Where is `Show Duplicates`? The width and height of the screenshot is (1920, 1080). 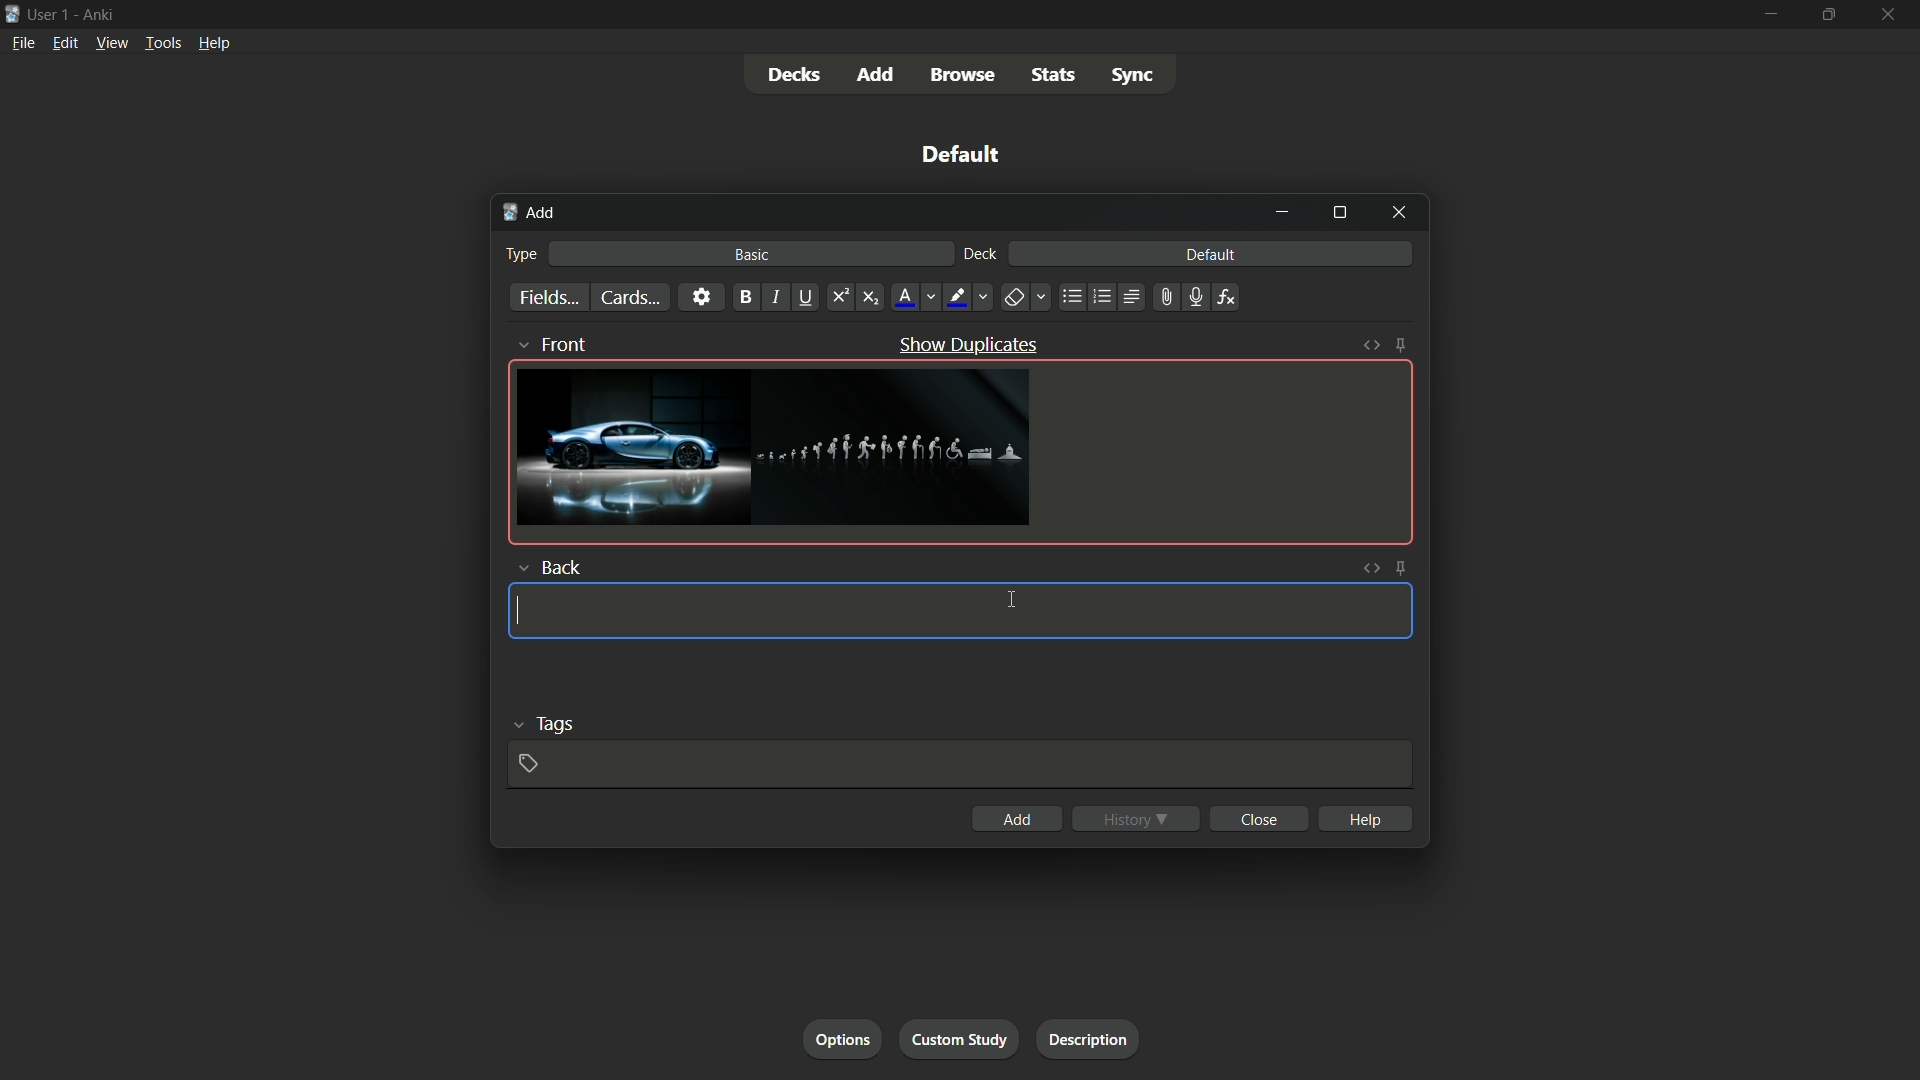
Show Duplicates is located at coordinates (968, 344).